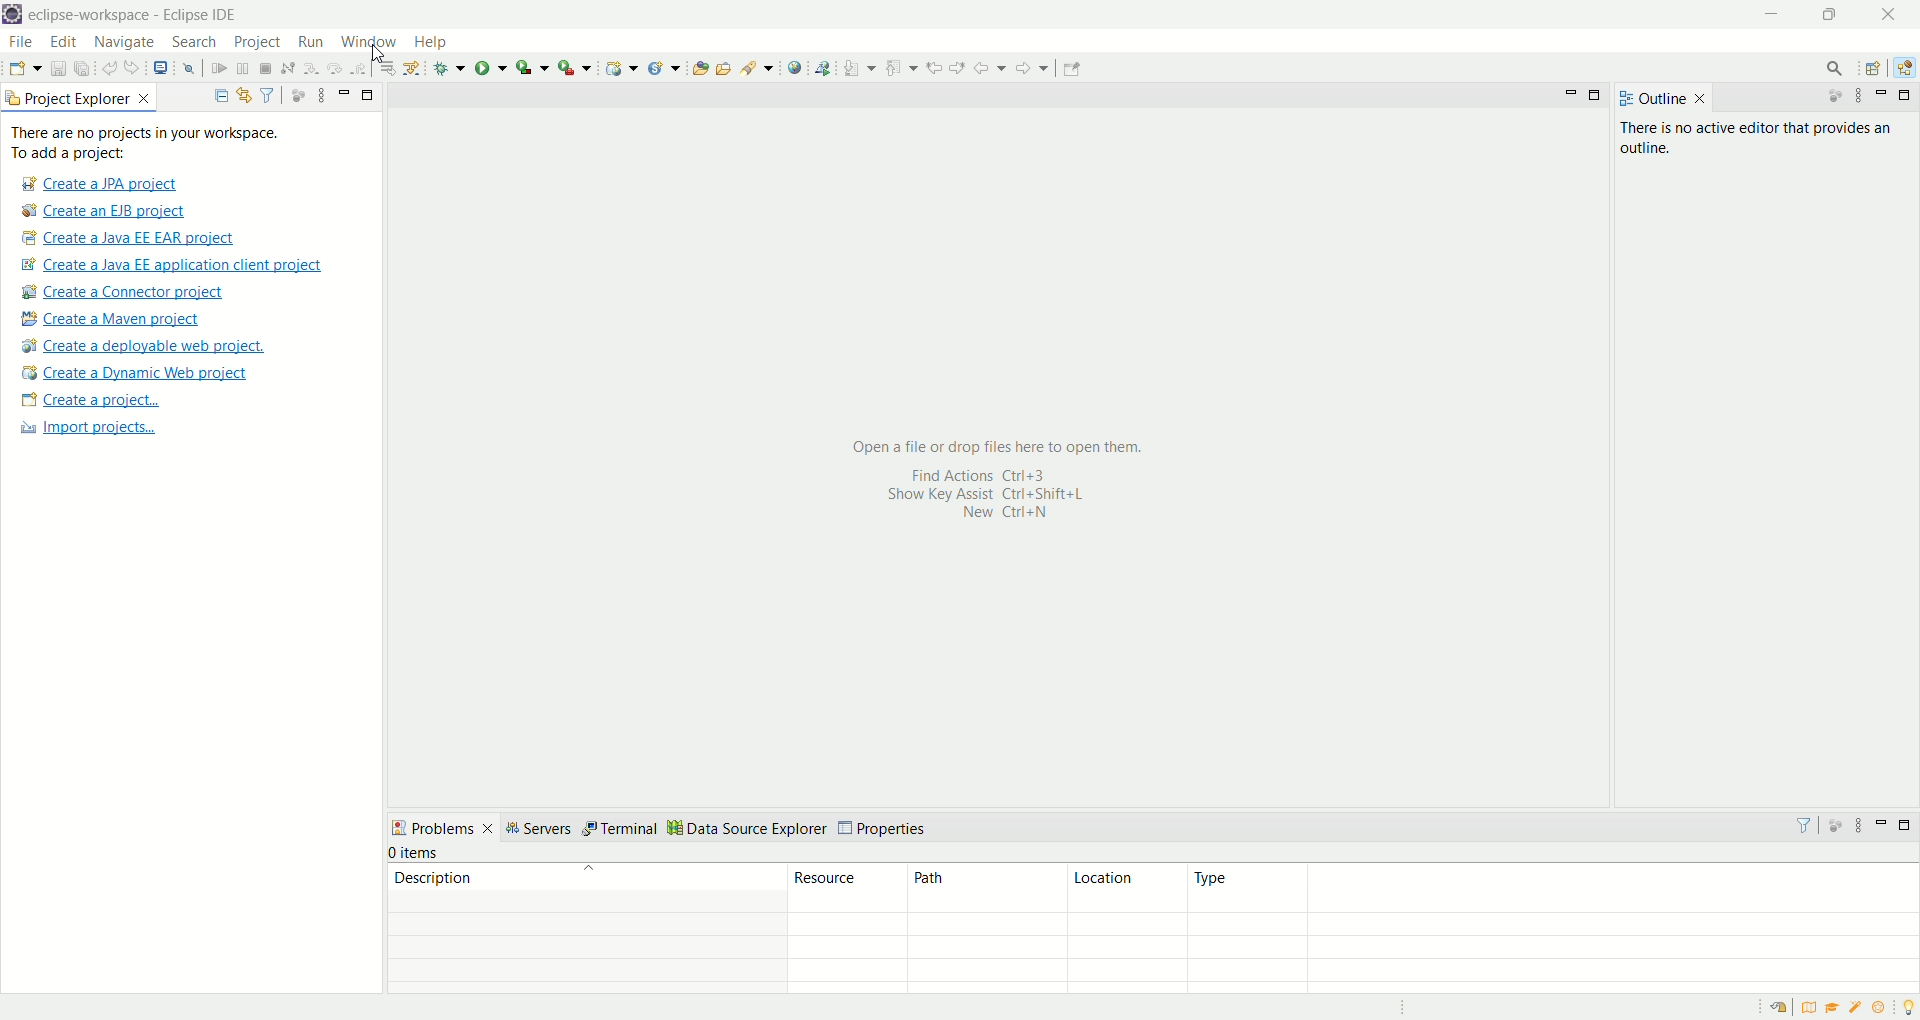 The image size is (1920, 1020). What do you see at coordinates (61, 43) in the screenshot?
I see `edit` at bounding box center [61, 43].